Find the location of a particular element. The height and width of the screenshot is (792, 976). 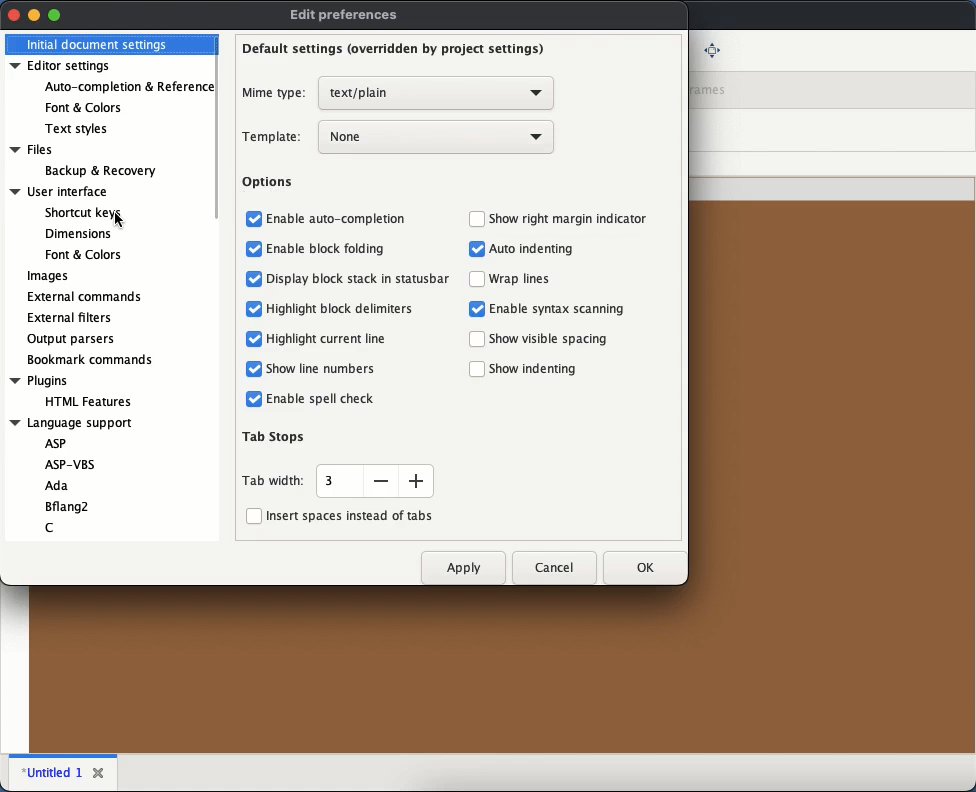

edit preferences  is located at coordinates (346, 15).